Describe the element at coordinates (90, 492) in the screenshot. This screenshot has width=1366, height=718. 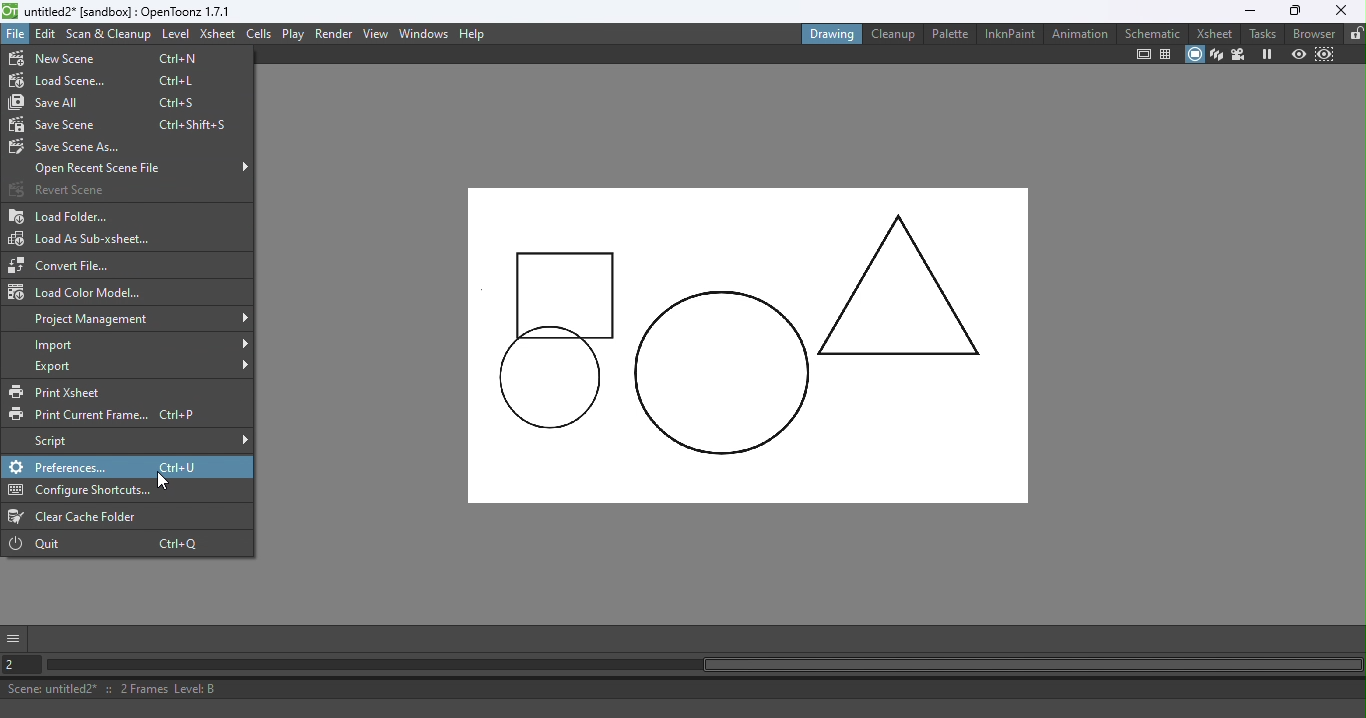
I see `Configure shortcuts` at that location.